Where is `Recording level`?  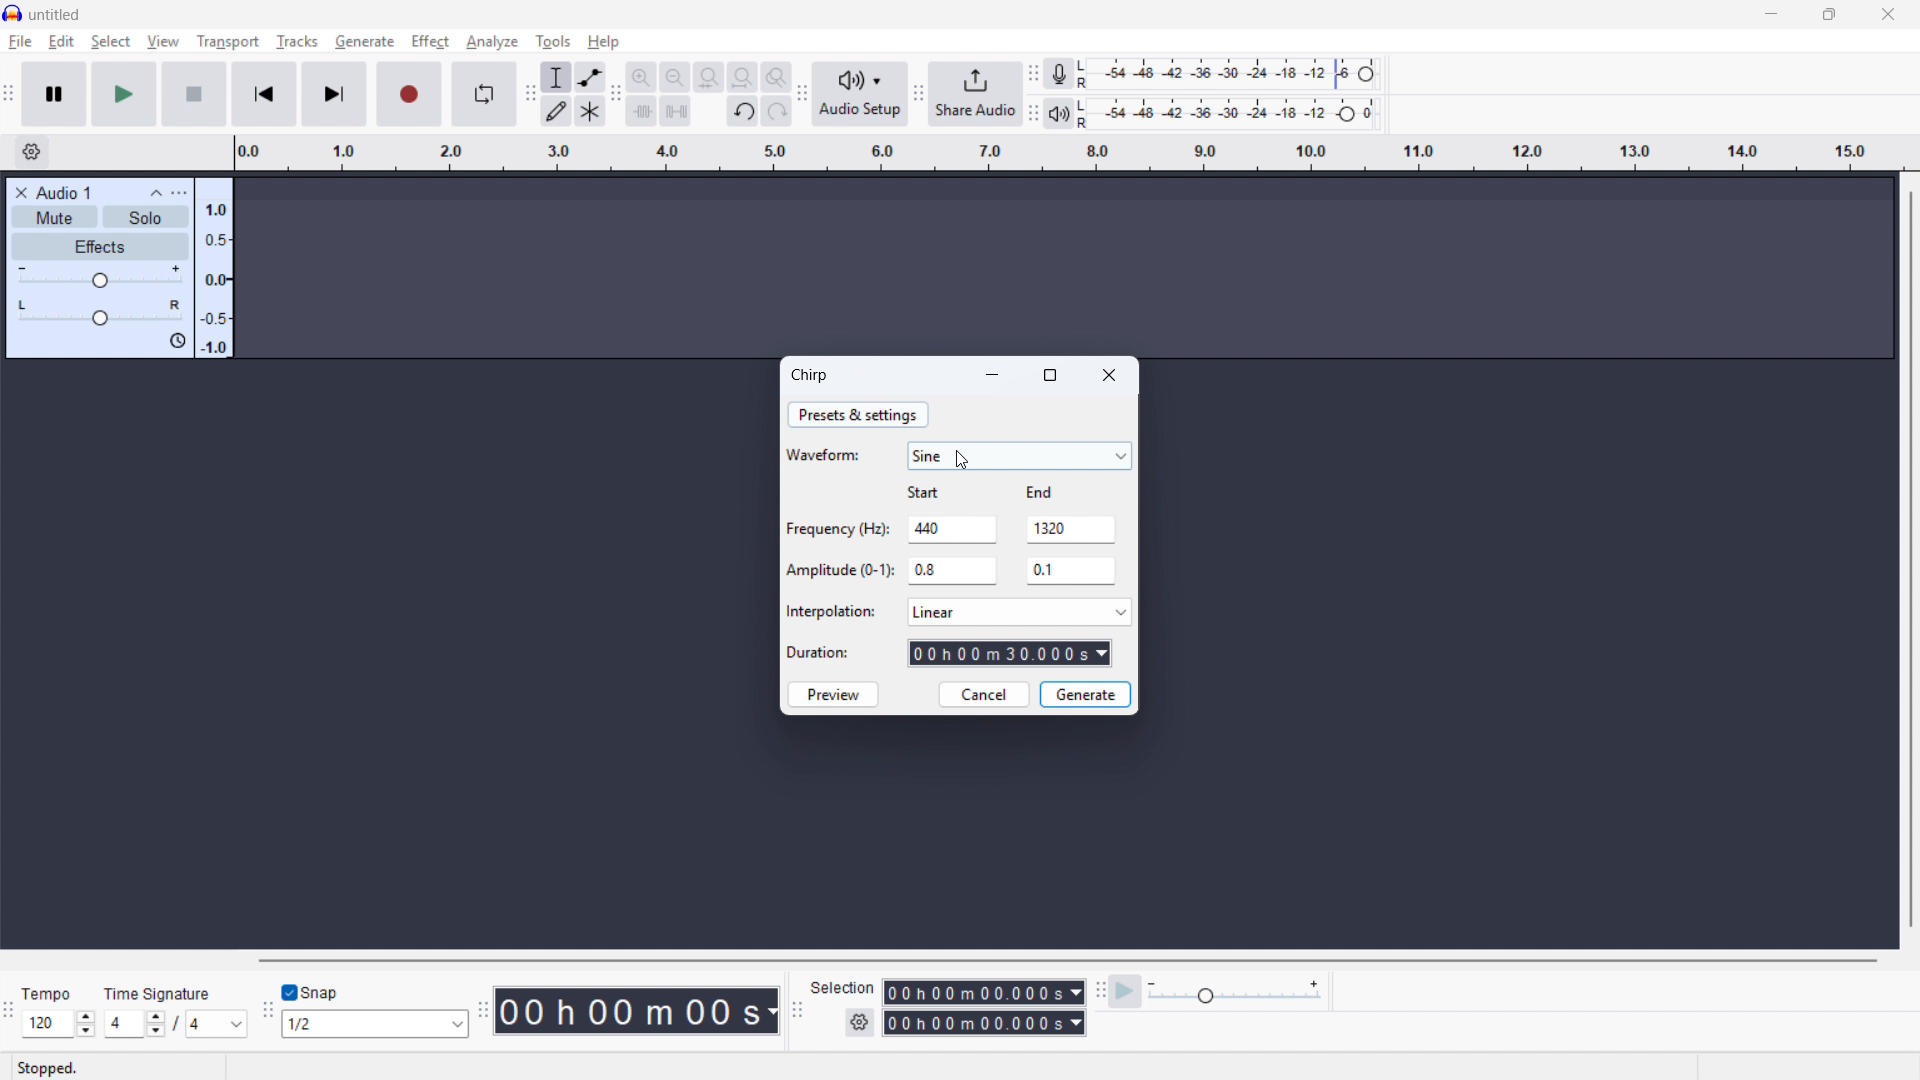 Recording level is located at coordinates (1233, 74).